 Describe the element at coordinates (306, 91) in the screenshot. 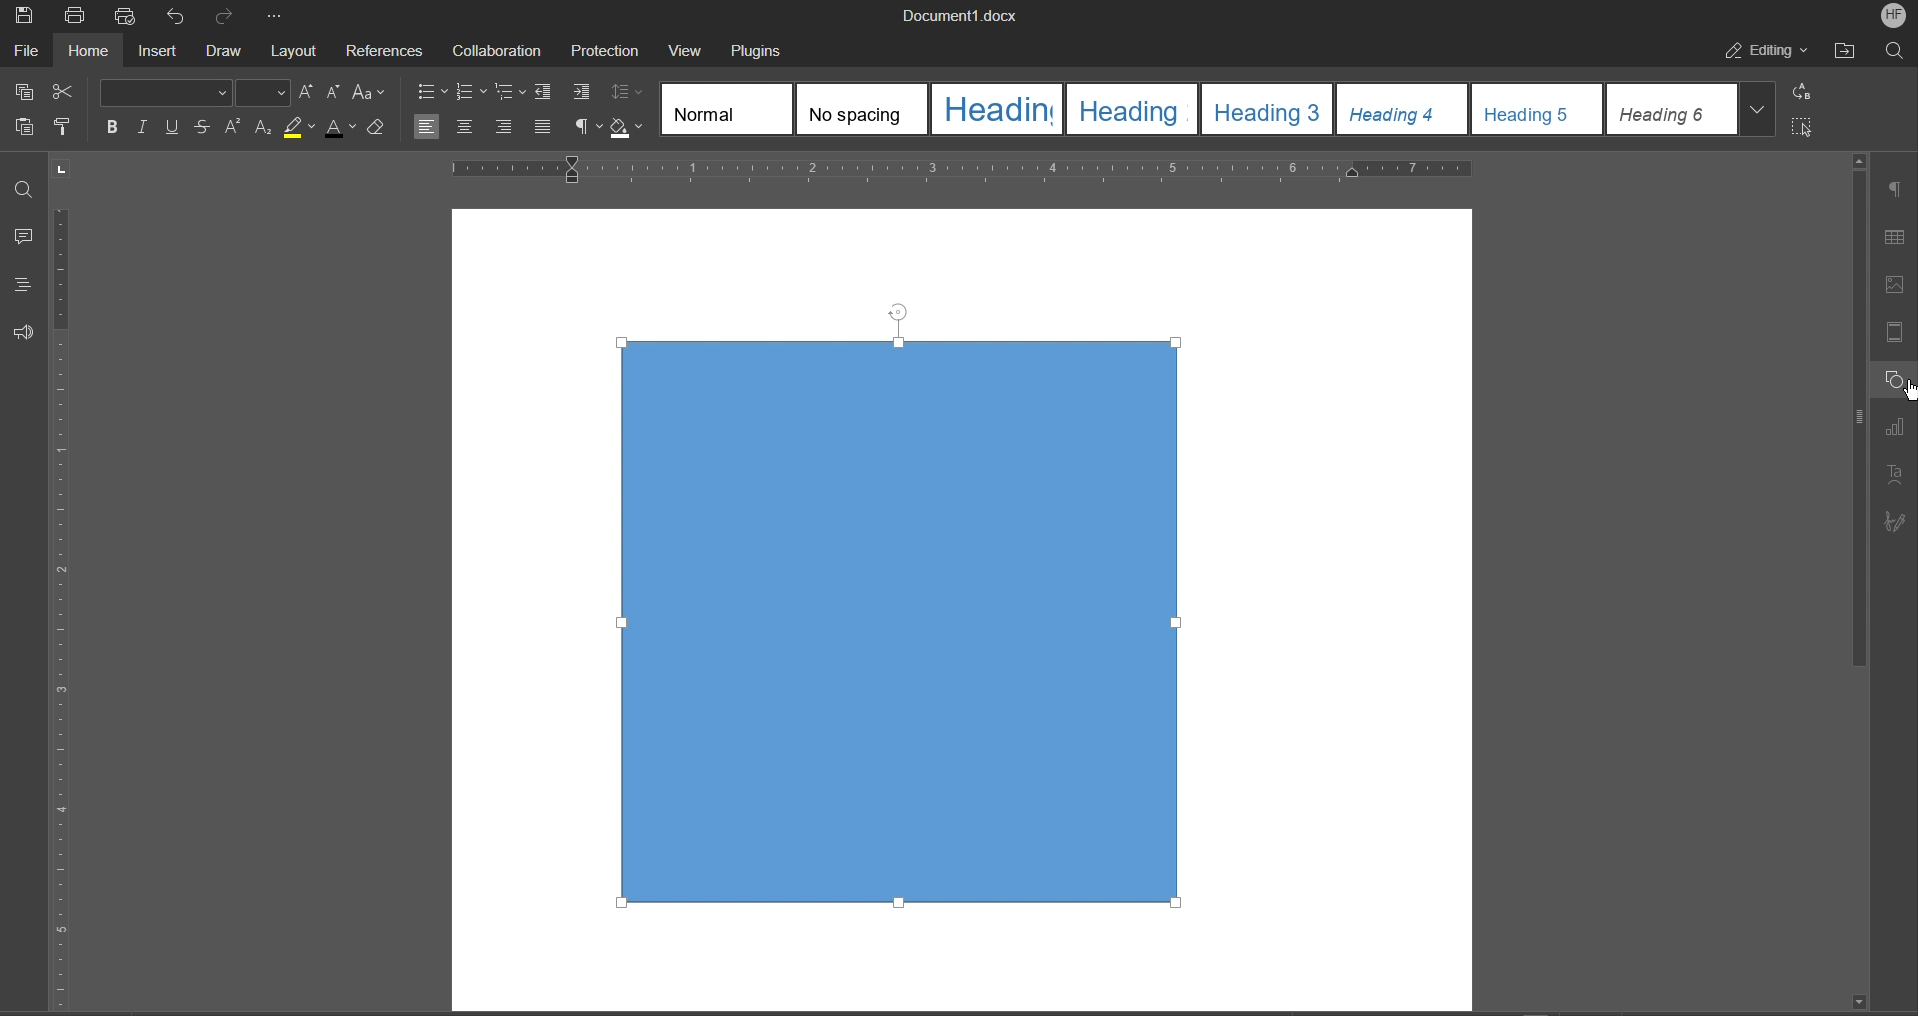

I see `Increase size` at that location.